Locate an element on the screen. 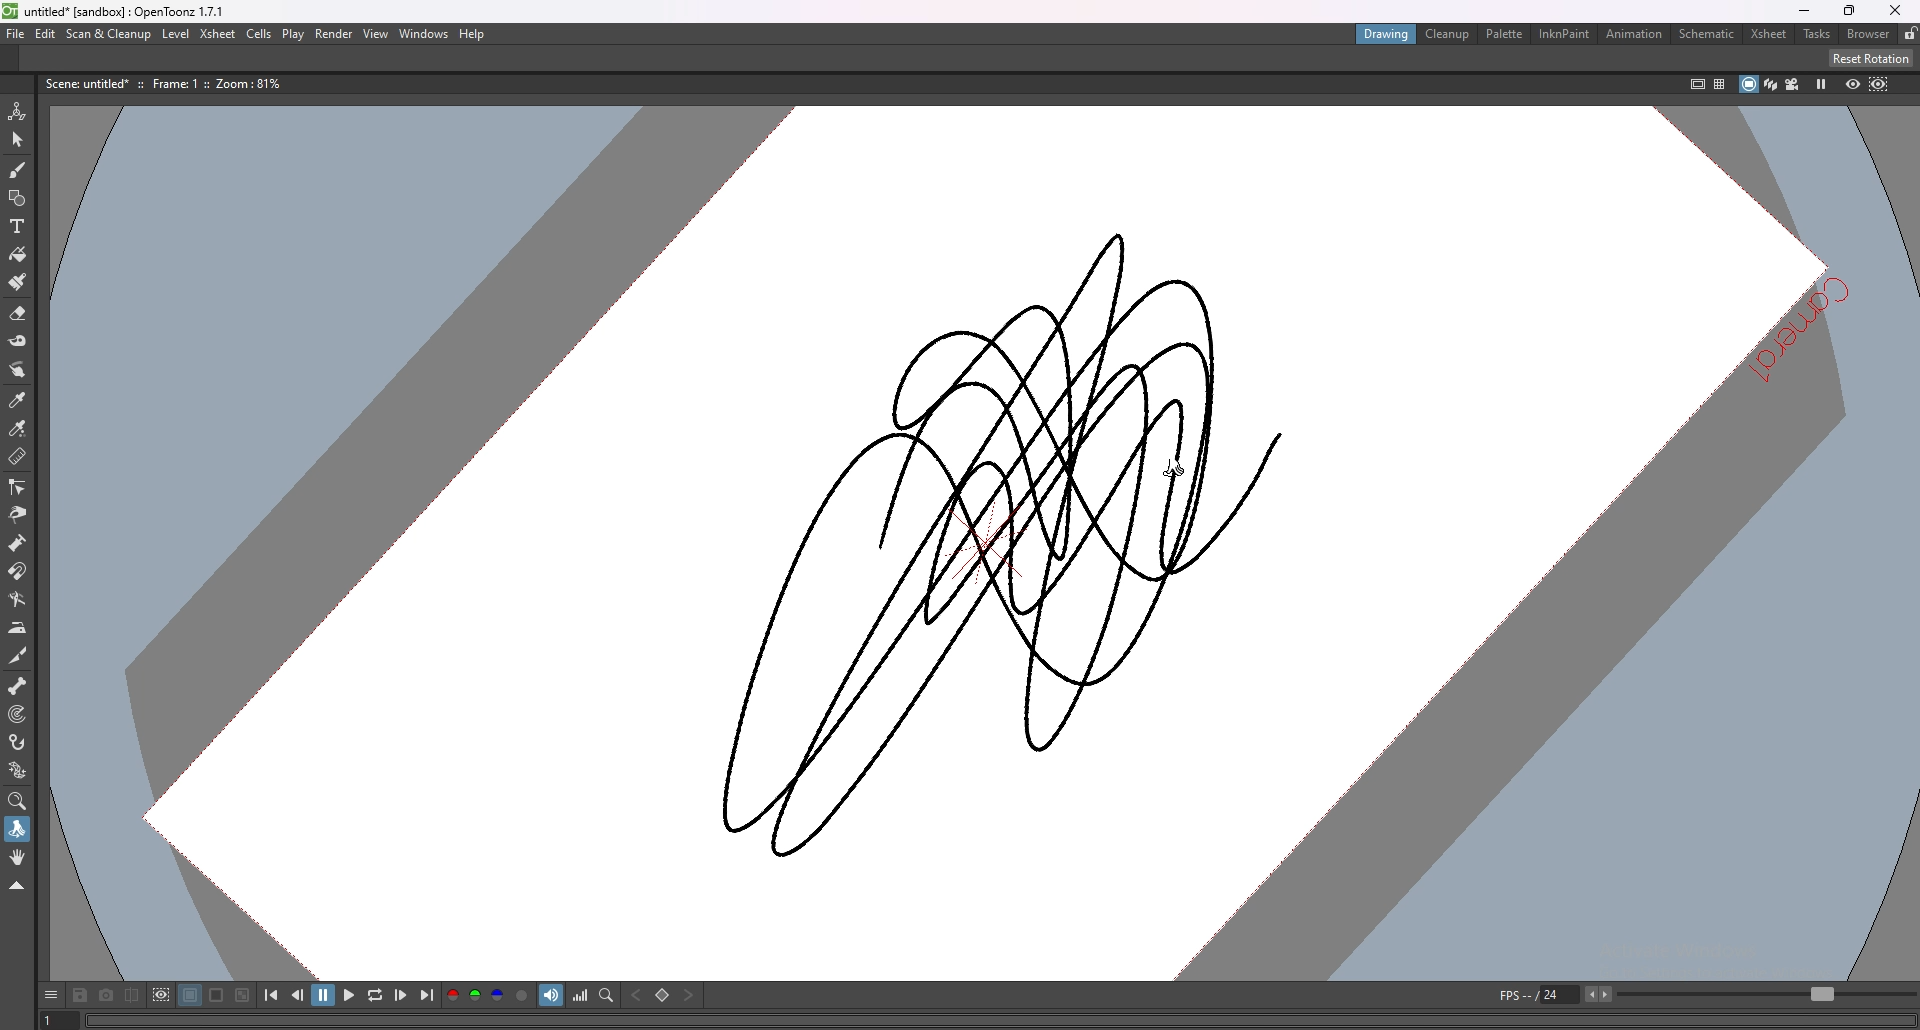  type tool is located at coordinates (17, 225).